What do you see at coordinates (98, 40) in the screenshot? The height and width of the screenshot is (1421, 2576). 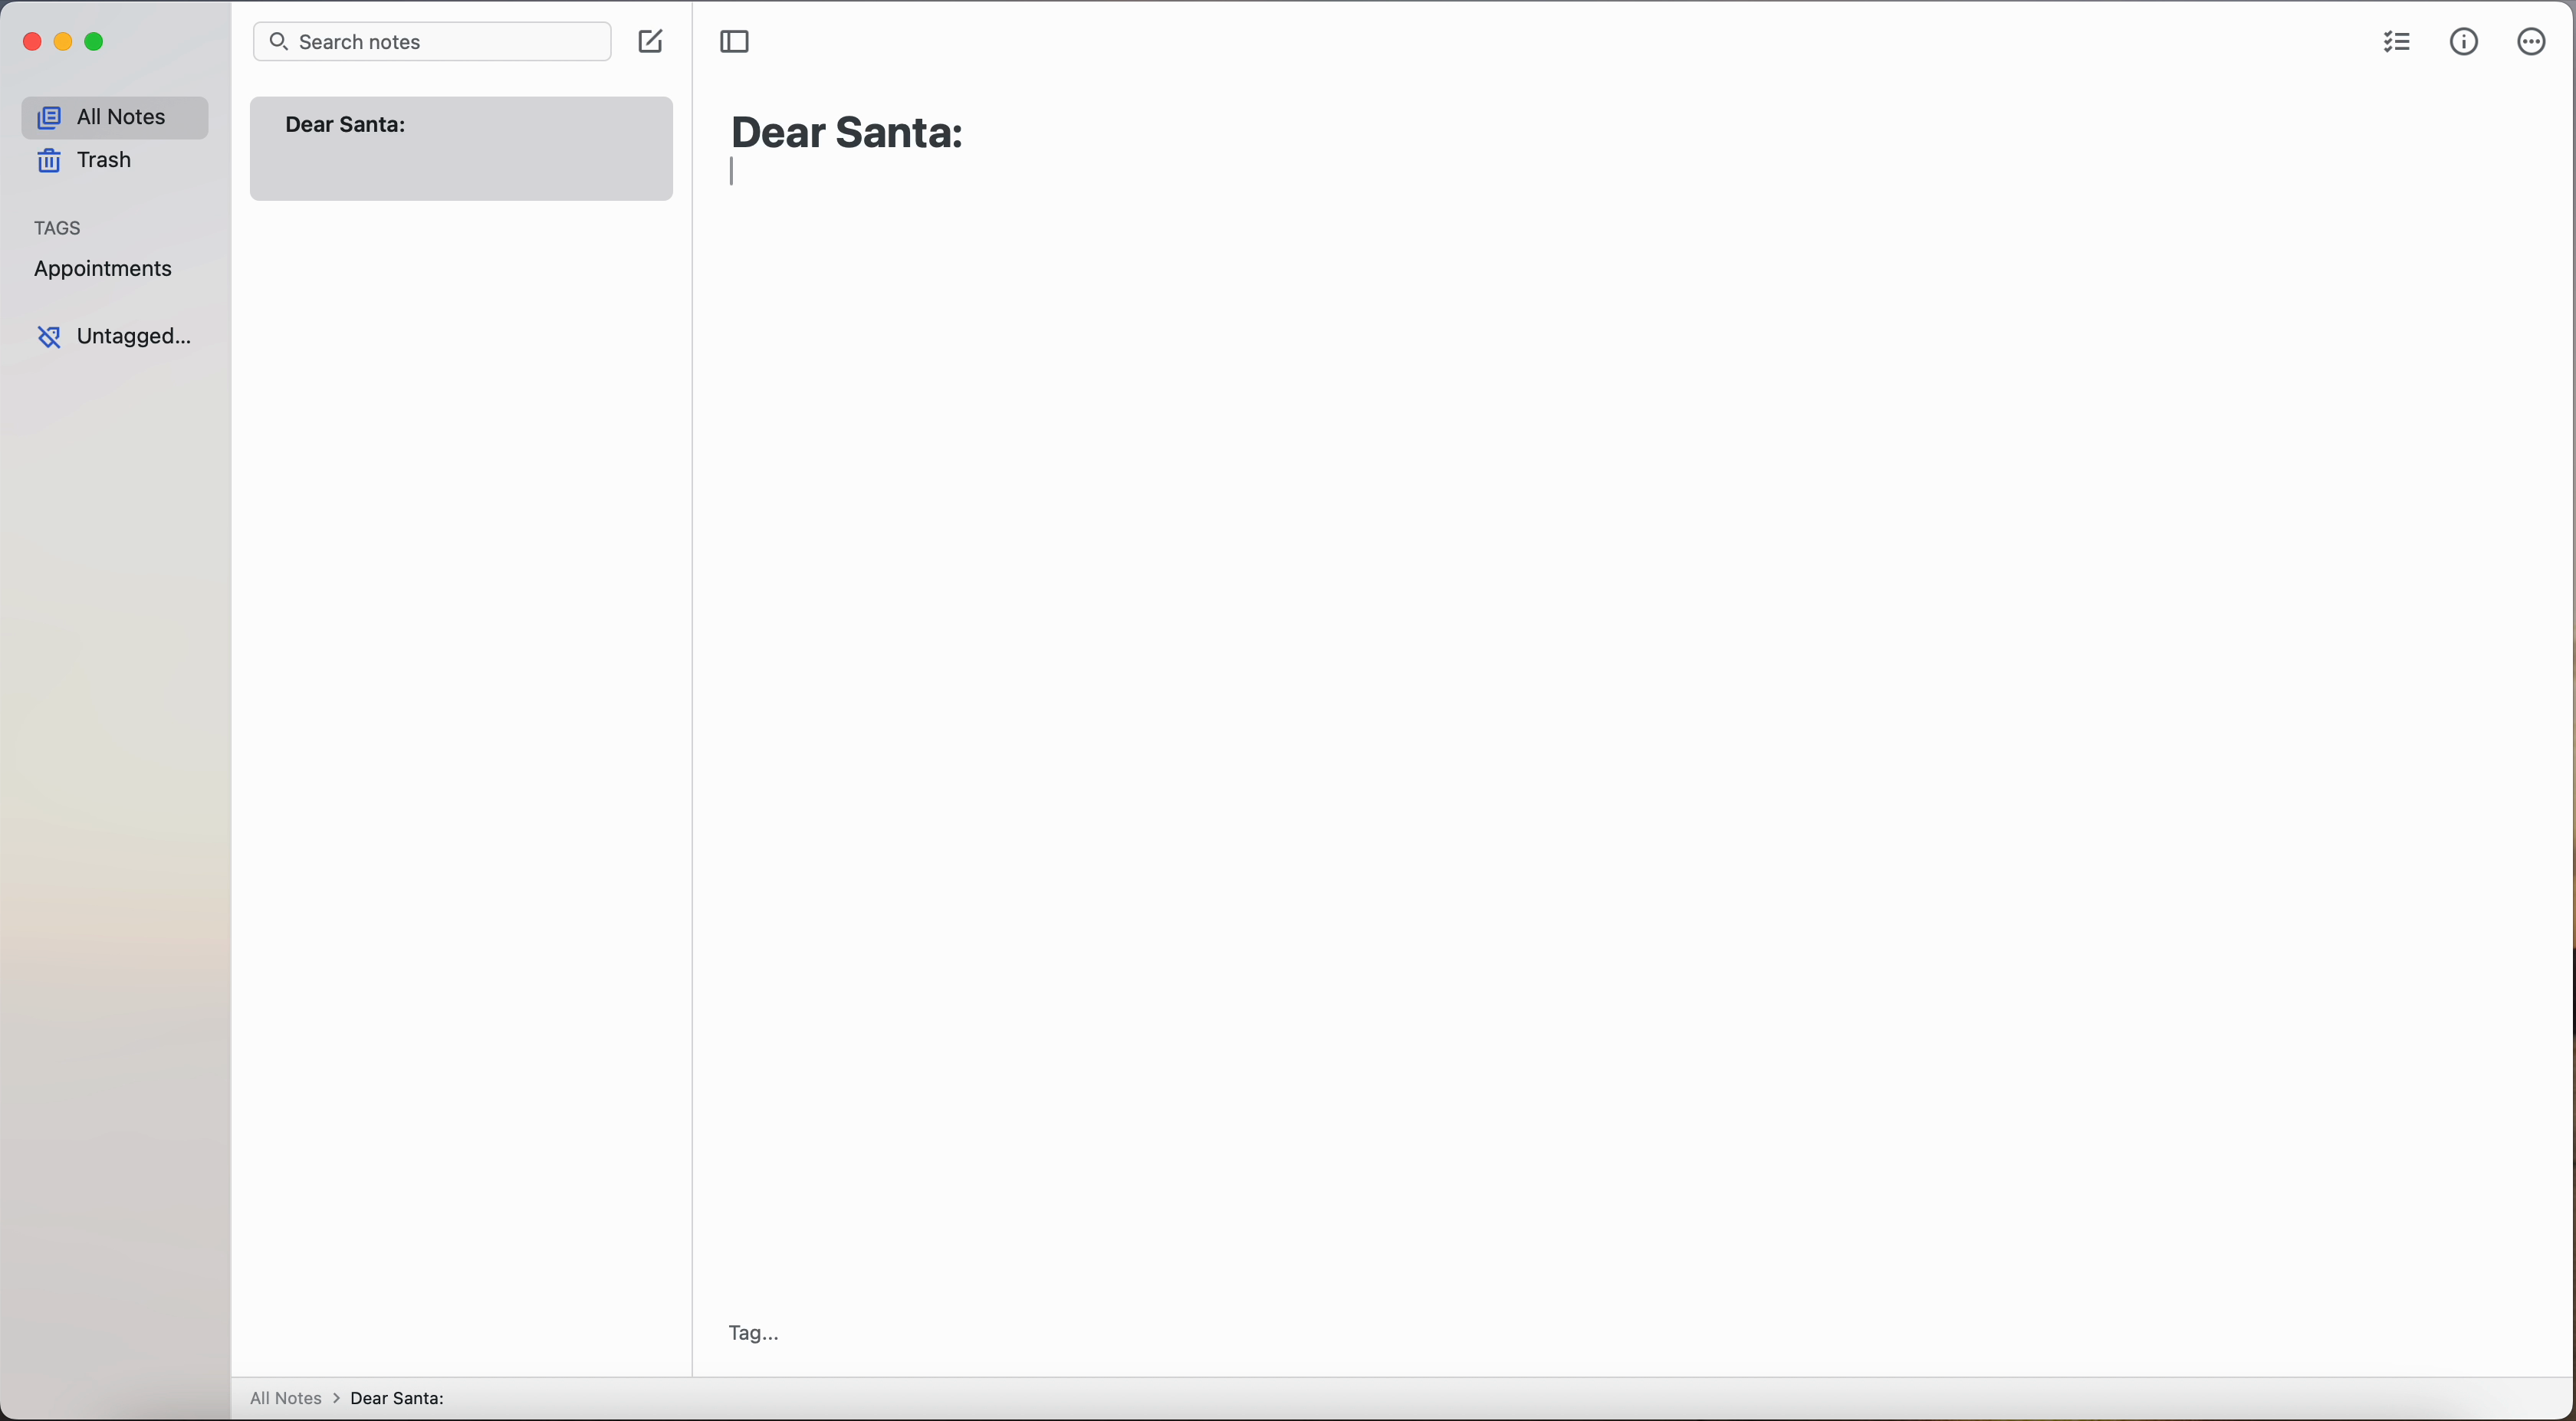 I see `maximize app` at bounding box center [98, 40].